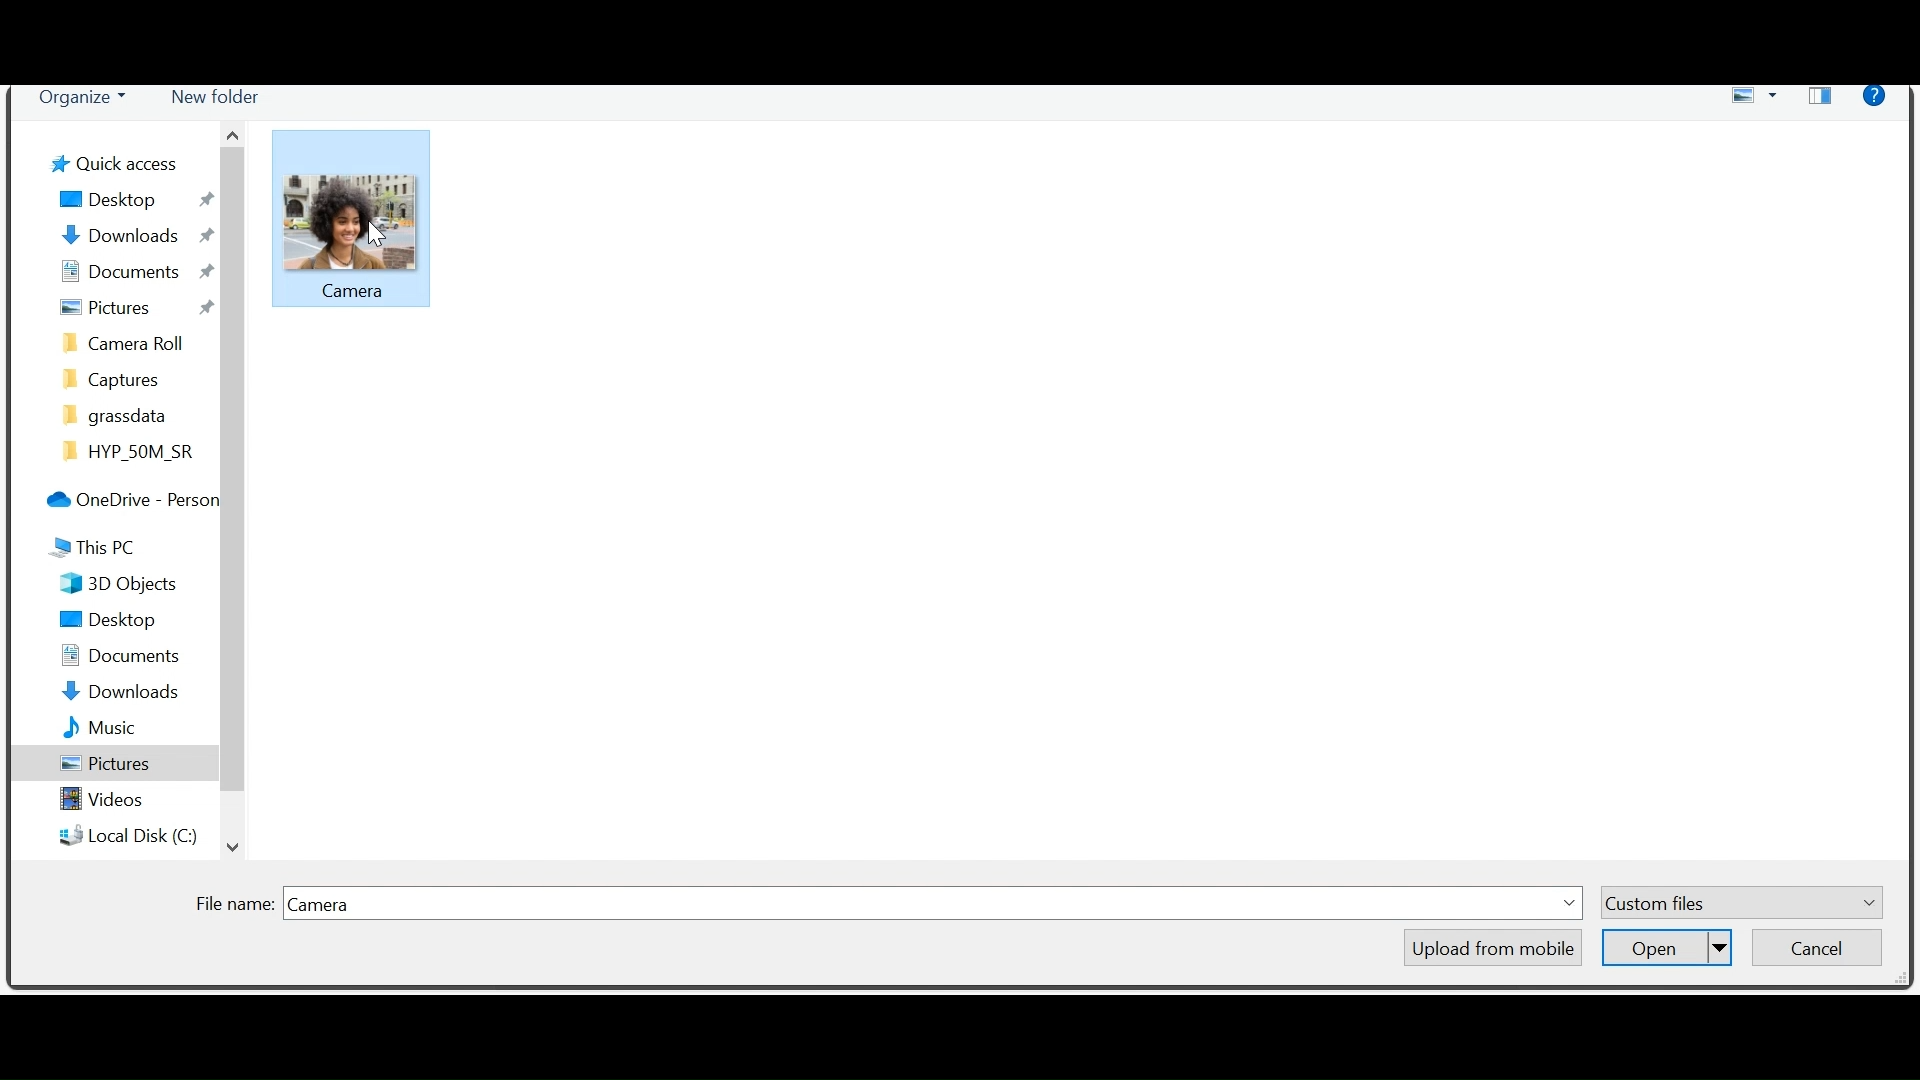 Image resolution: width=1920 pixels, height=1080 pixels. Describe the element at coordinates (361, 216) in the screenshot. I see `Picture` at that location.